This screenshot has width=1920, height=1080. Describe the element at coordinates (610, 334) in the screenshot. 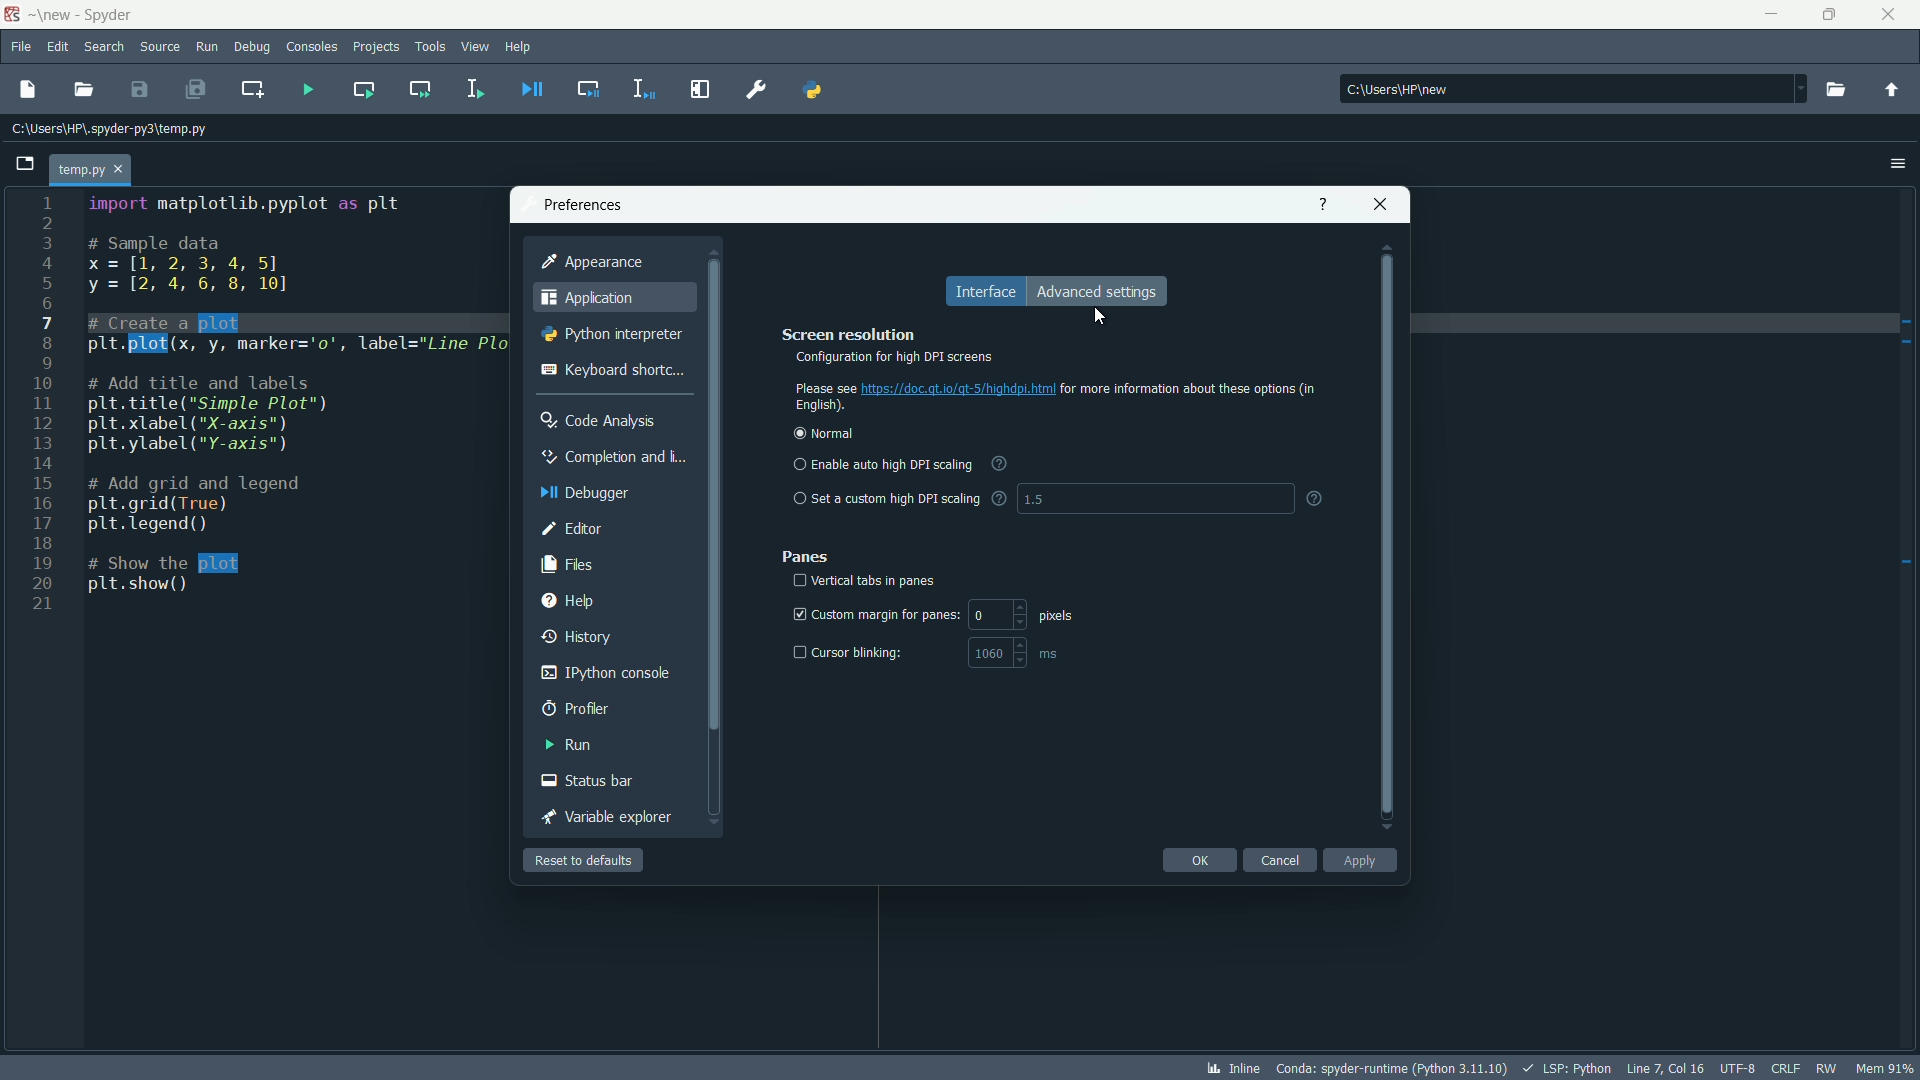

I see `python interpreter` at that location.